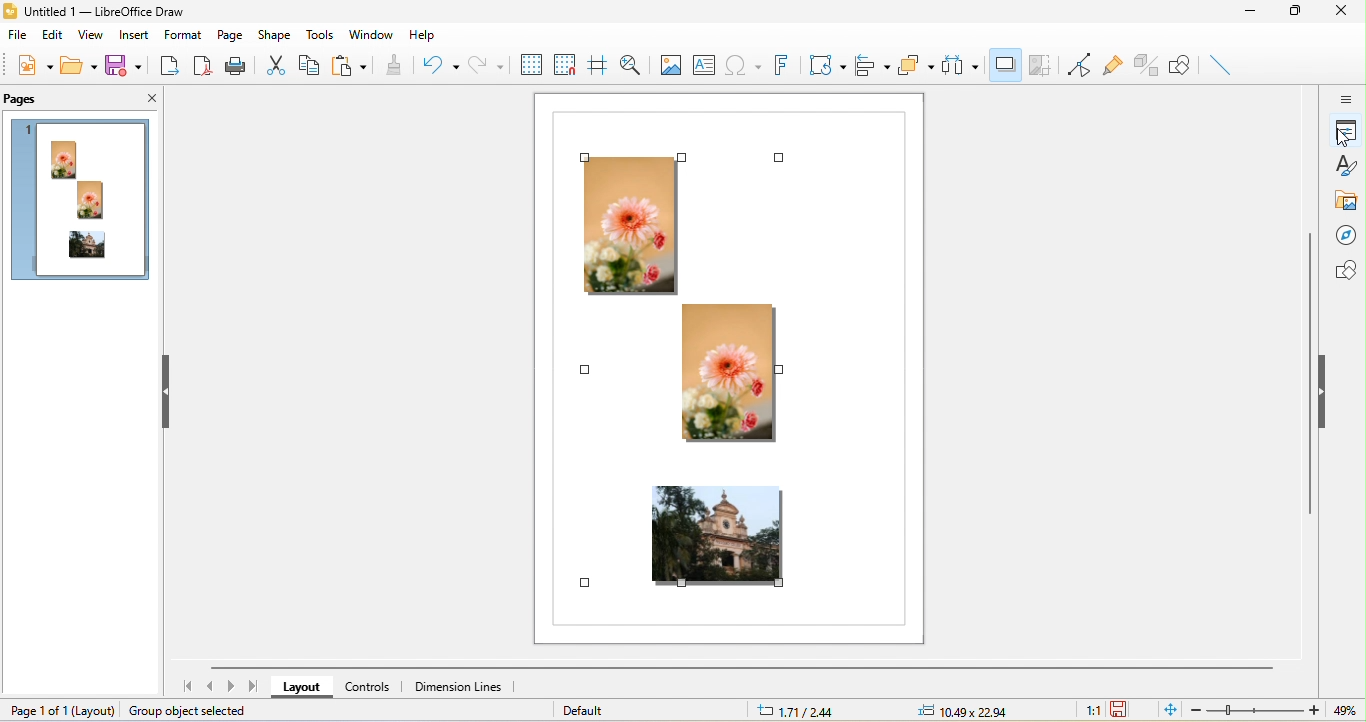 The image size is (1366, 722). I want to click on vertical scroll bar, so click(1306, 374).